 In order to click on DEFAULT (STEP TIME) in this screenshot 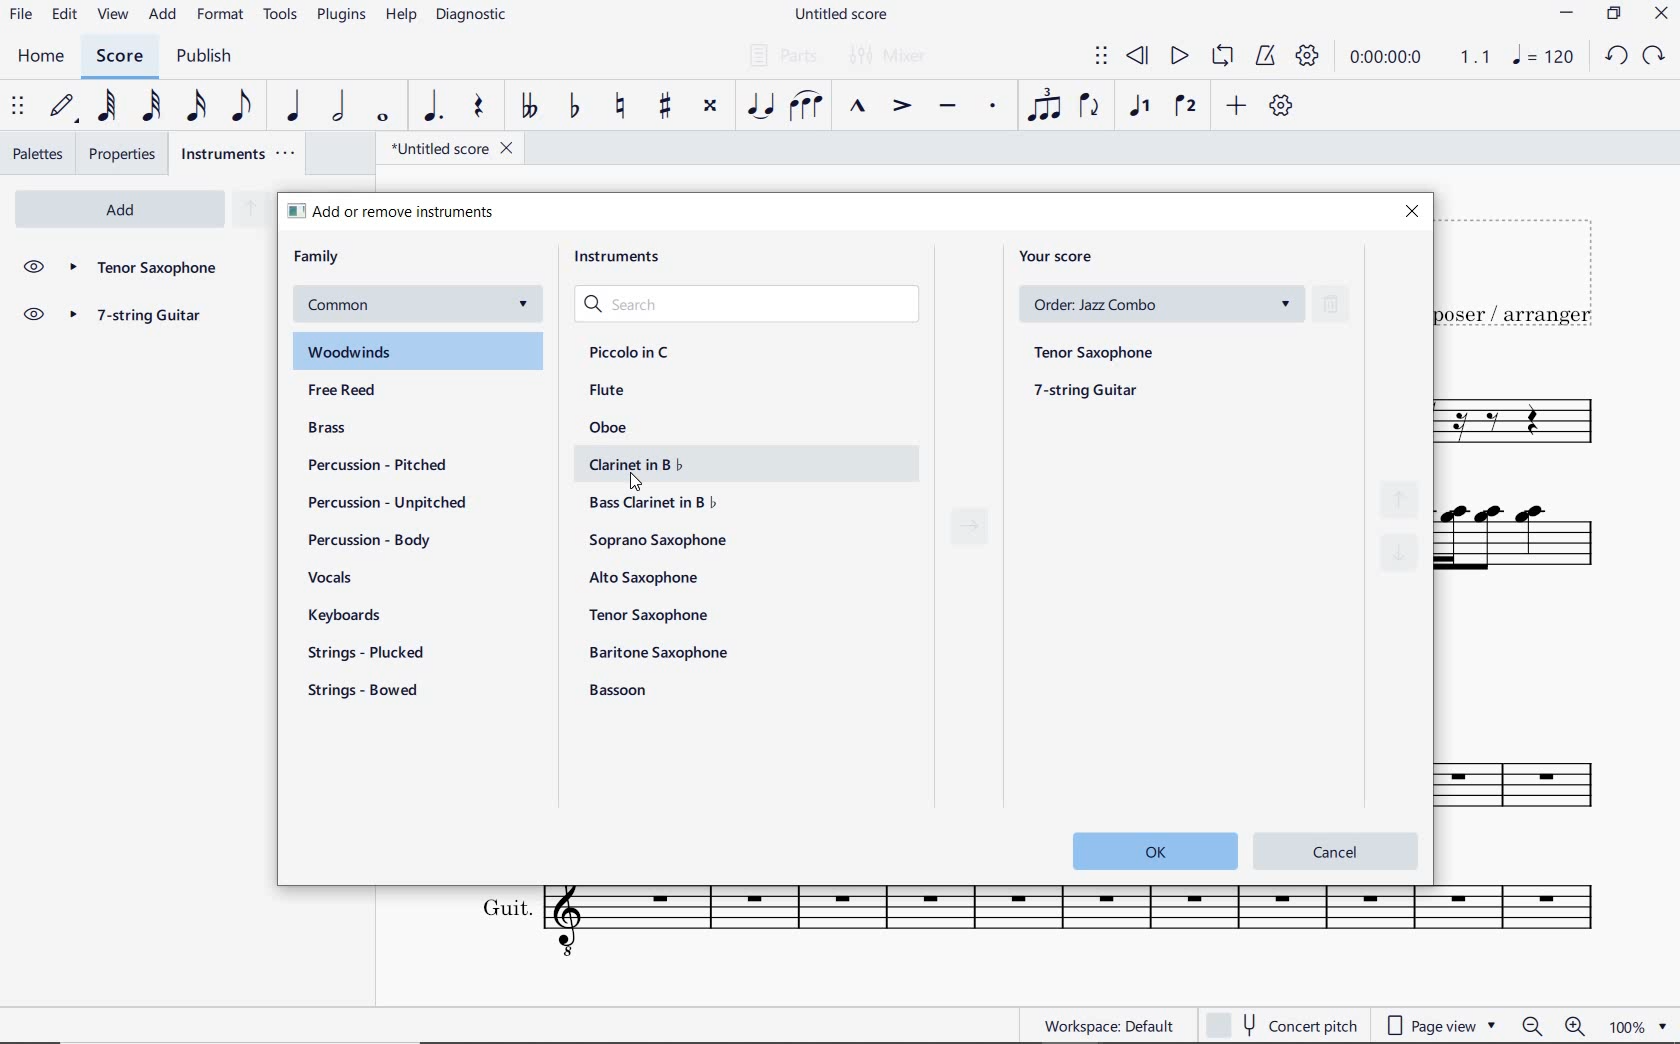, I will do `click(62, 108)`.